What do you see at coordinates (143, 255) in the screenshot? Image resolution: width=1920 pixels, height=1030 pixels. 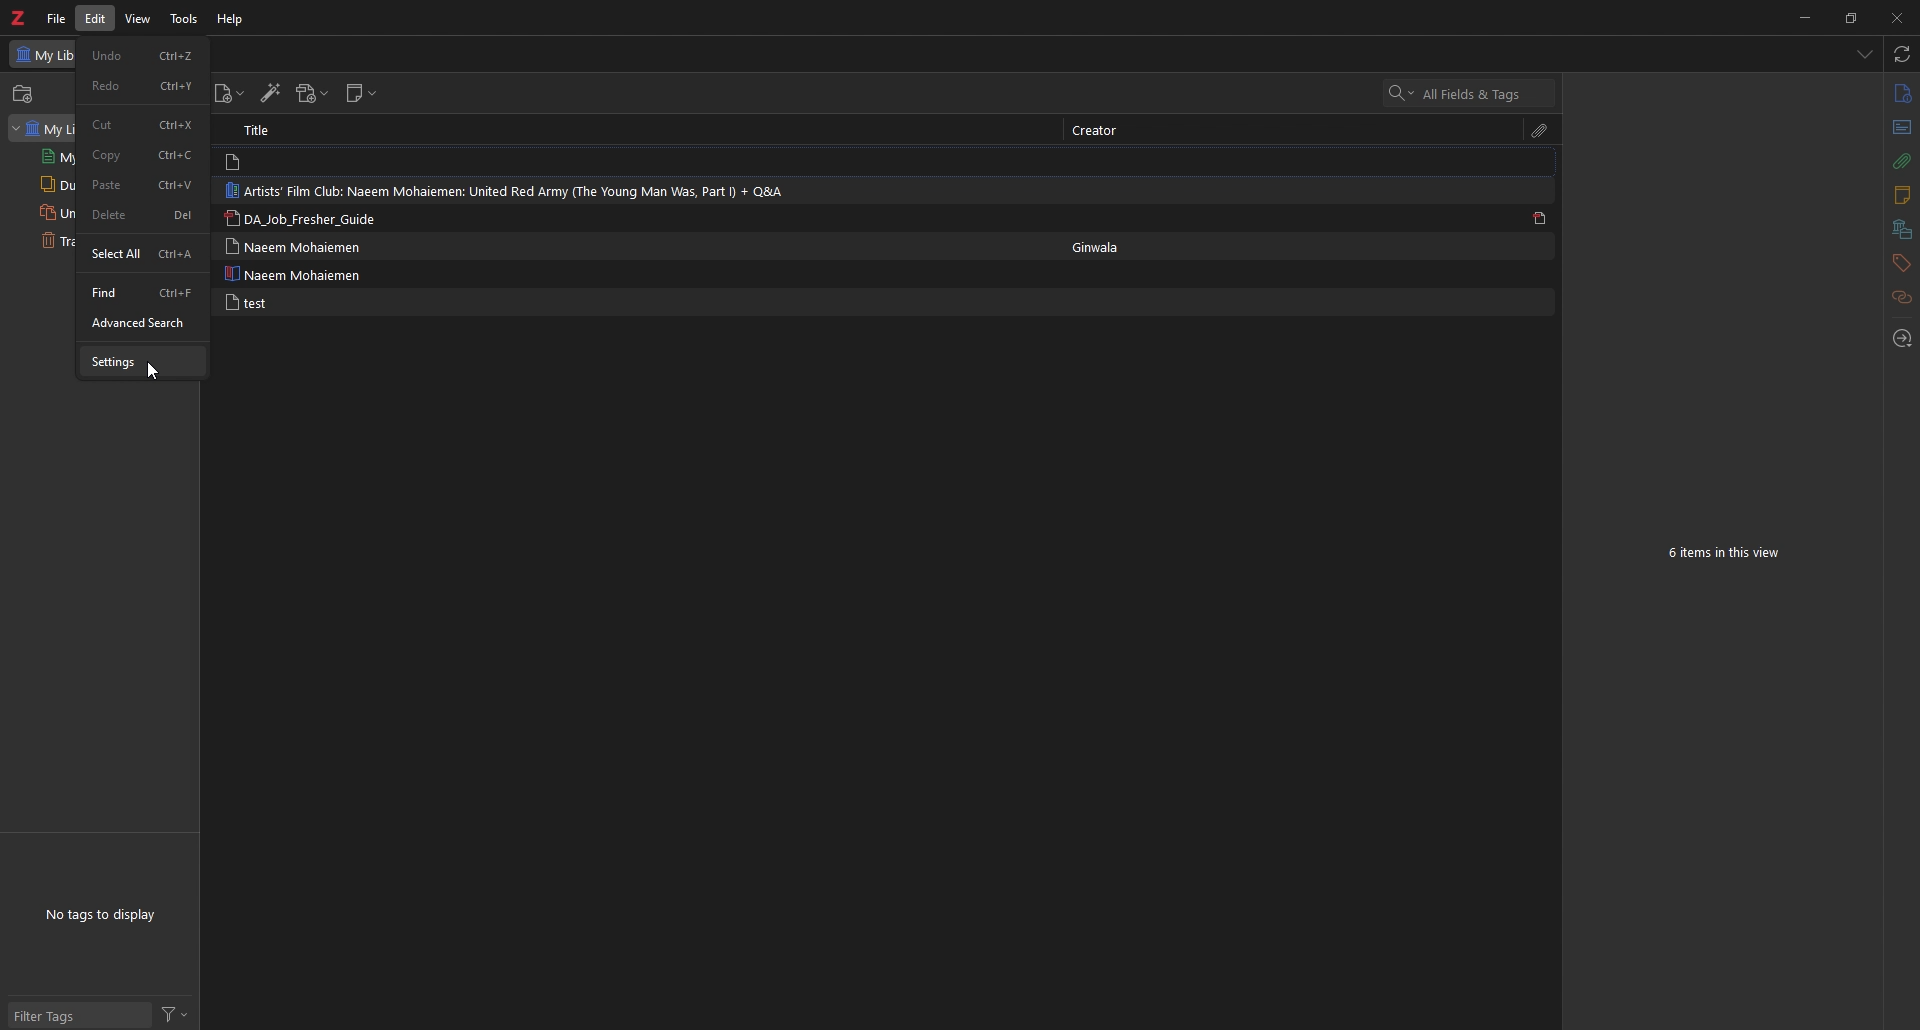 I see `Select All Ctrl+A` at bounding box center [143, 255].